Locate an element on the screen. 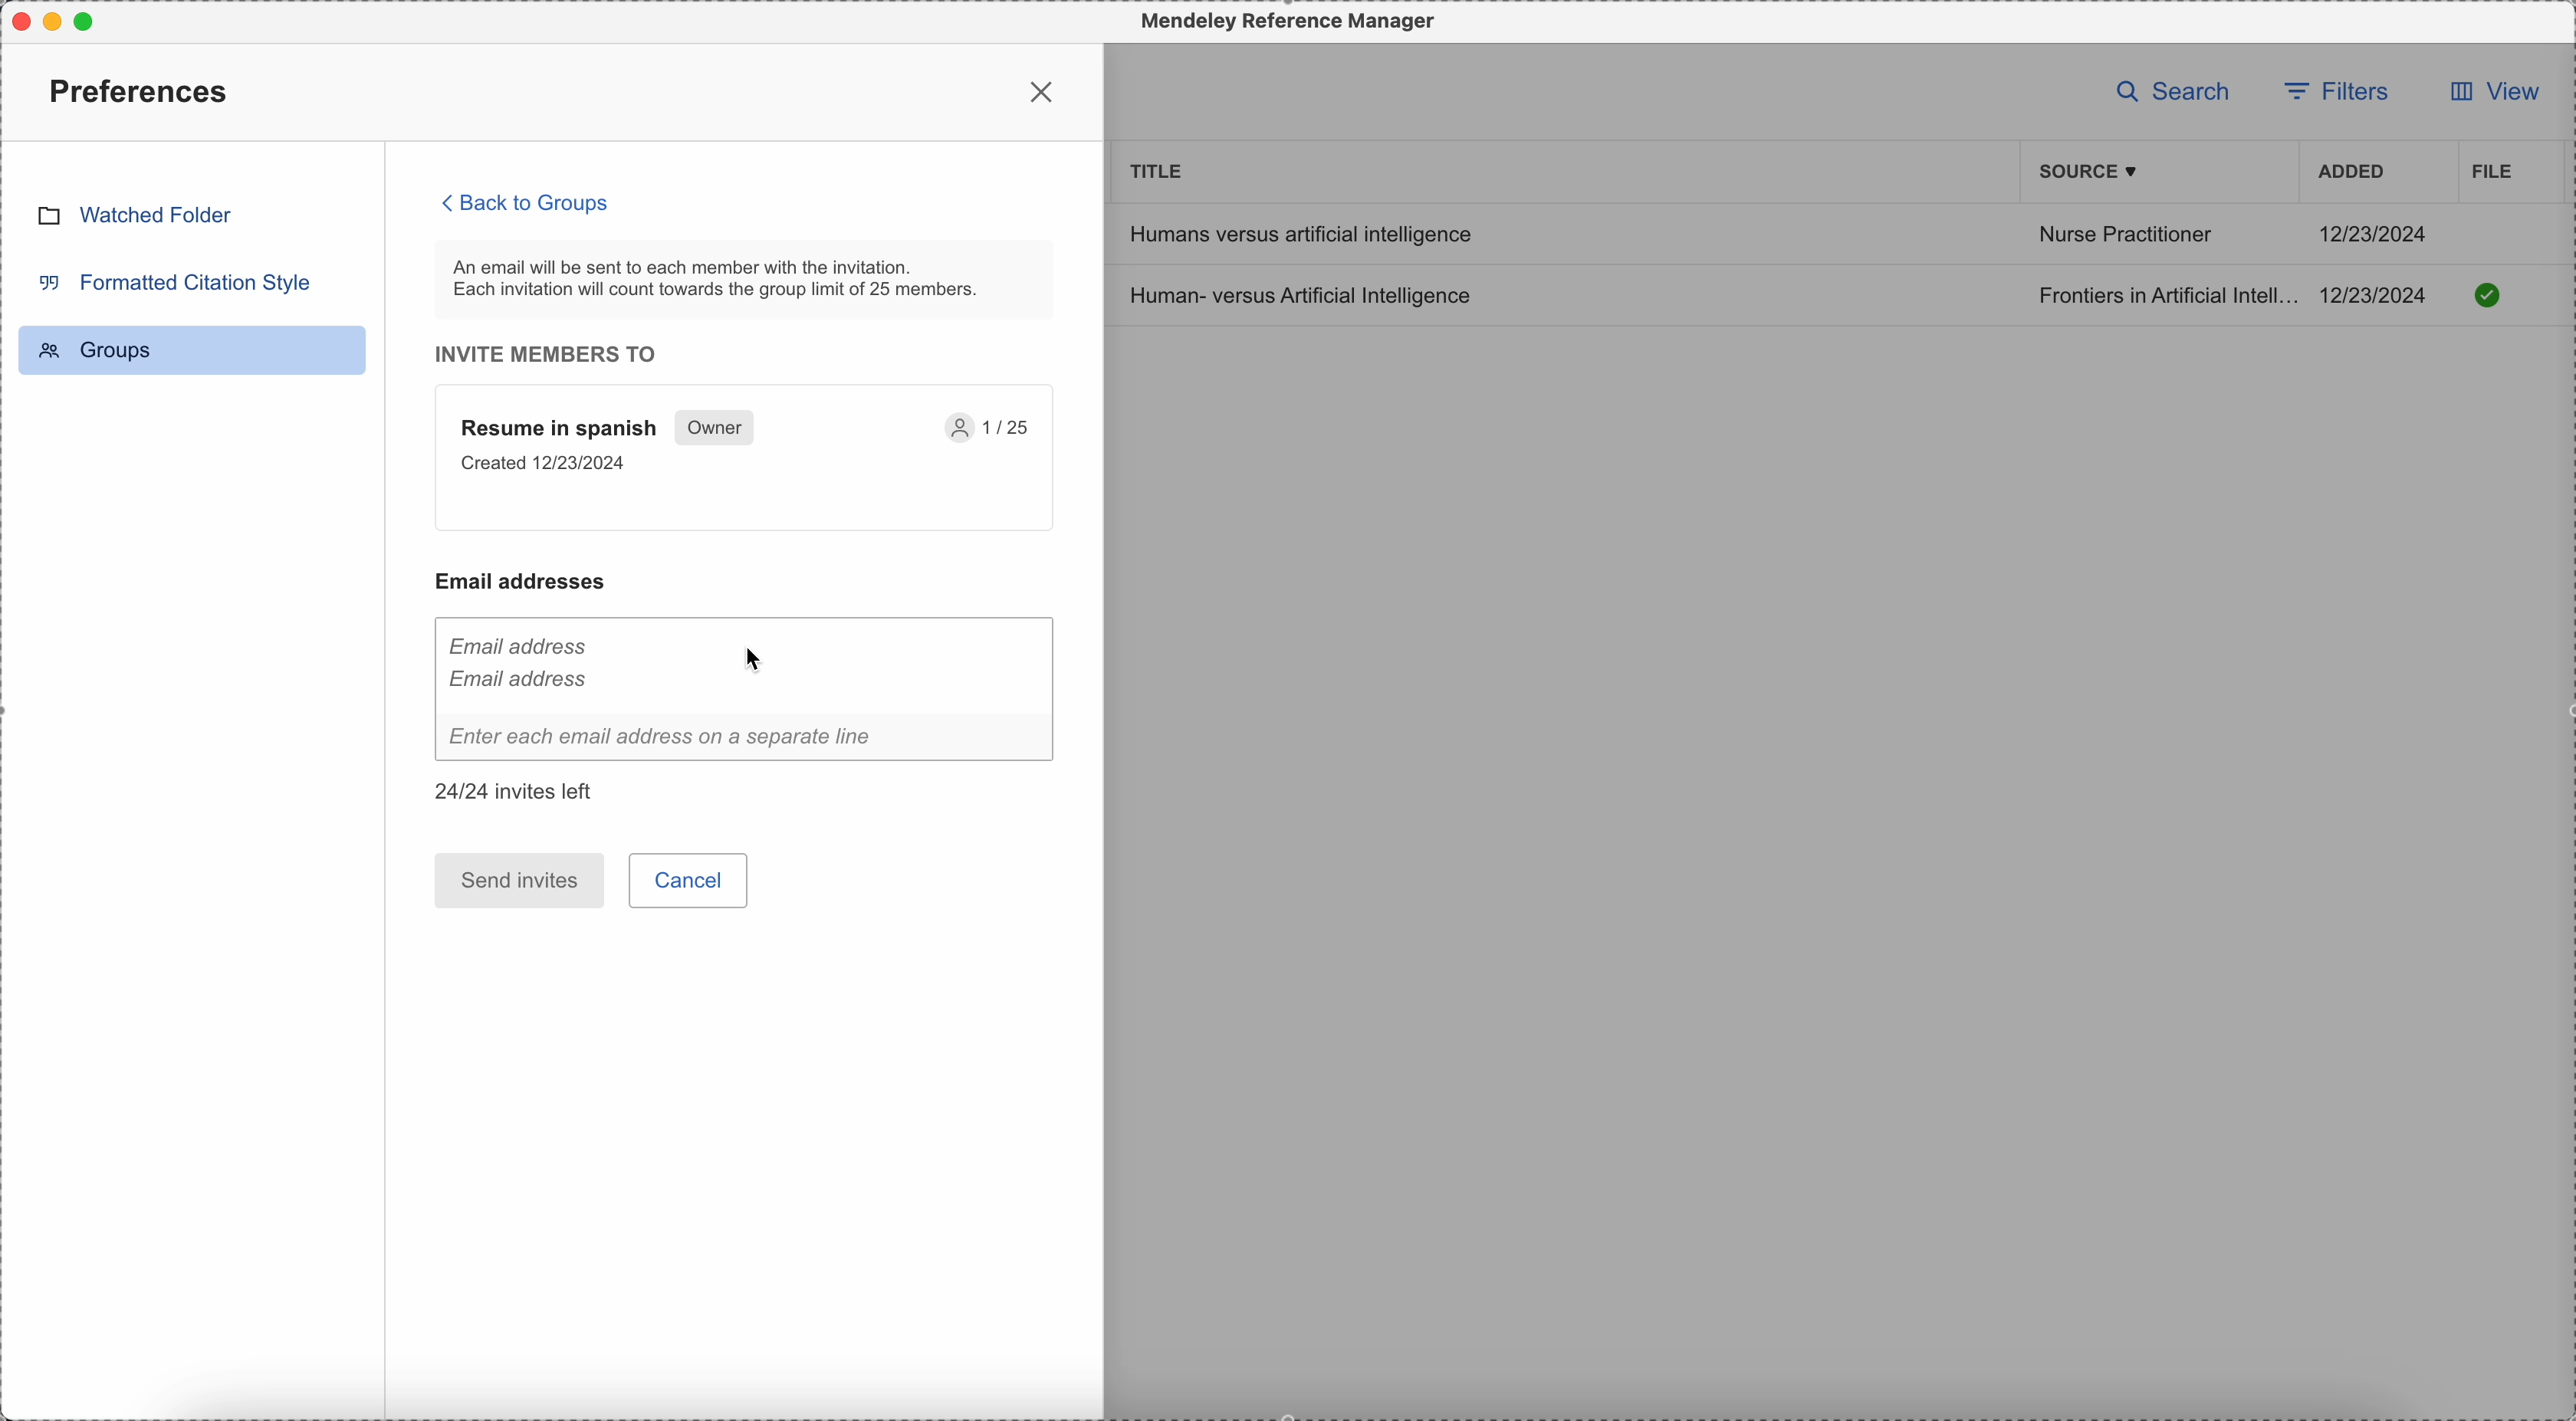  cancel is located at coordinates (692, 880).